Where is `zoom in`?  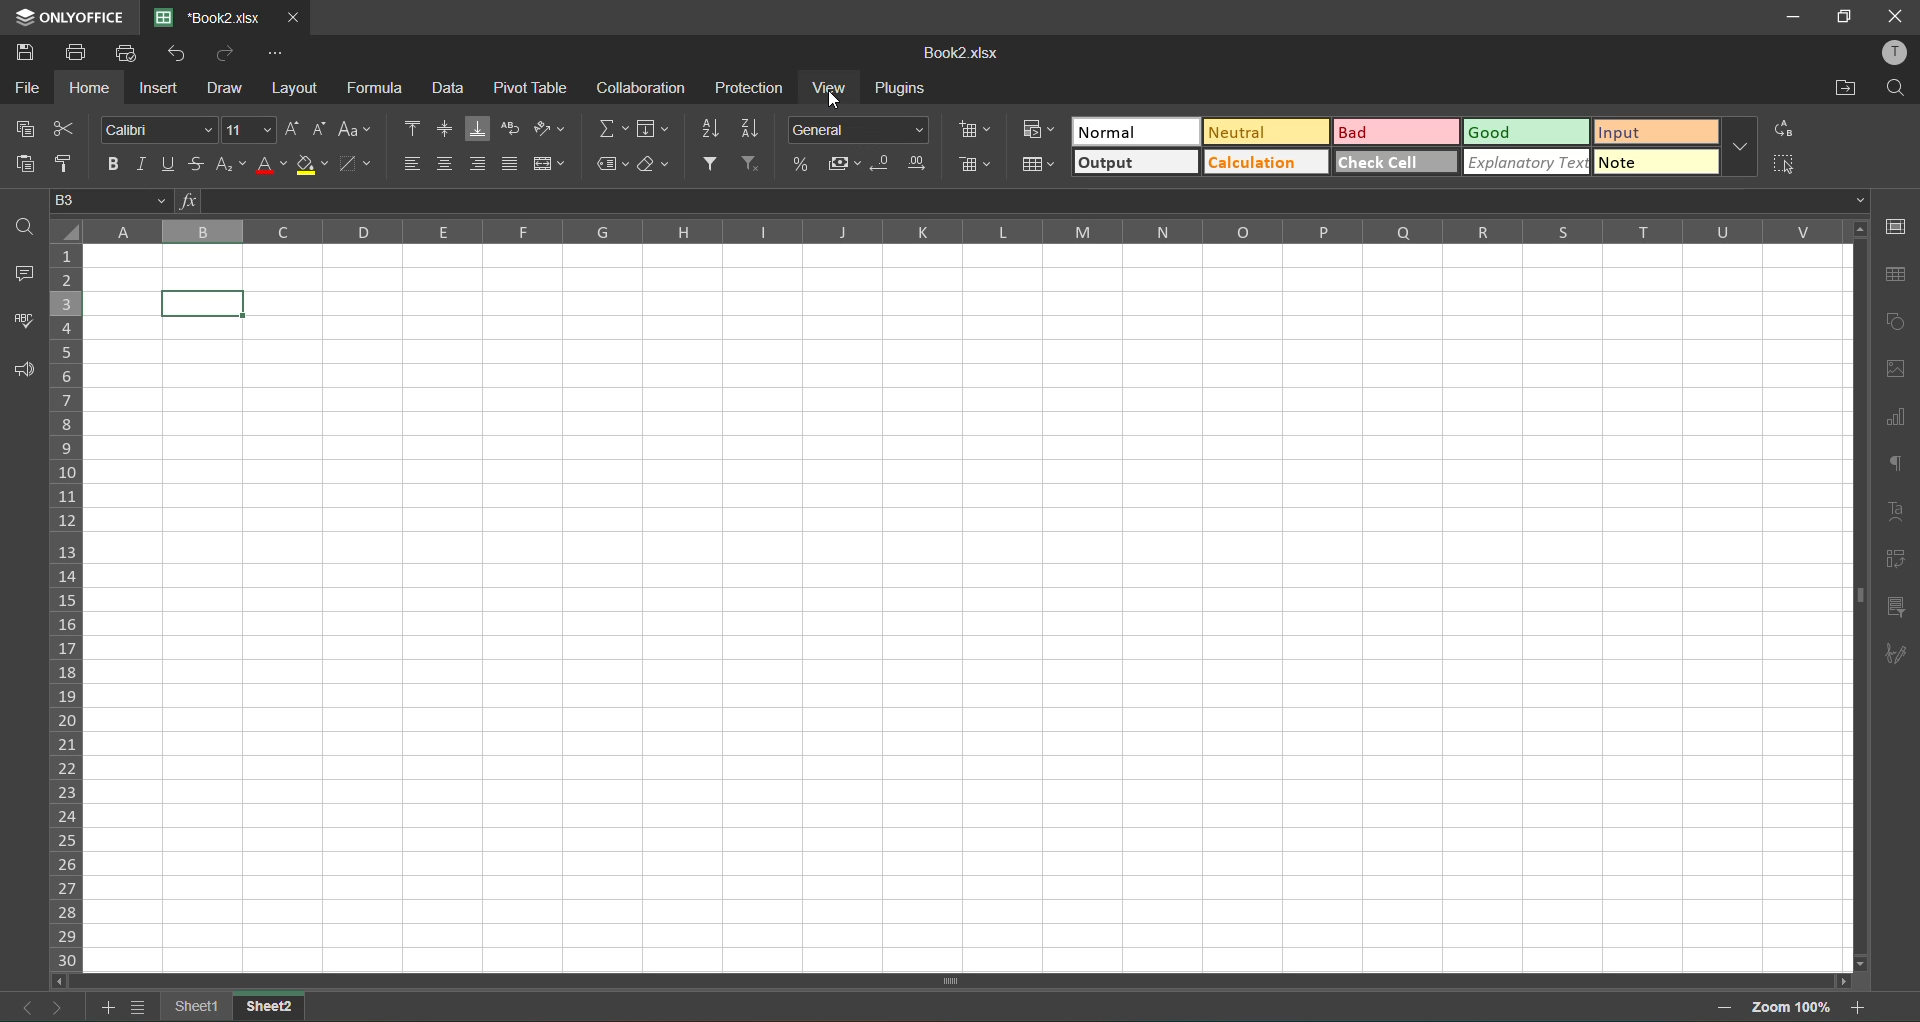
zoom in is located at coordinates (1861, 1007).